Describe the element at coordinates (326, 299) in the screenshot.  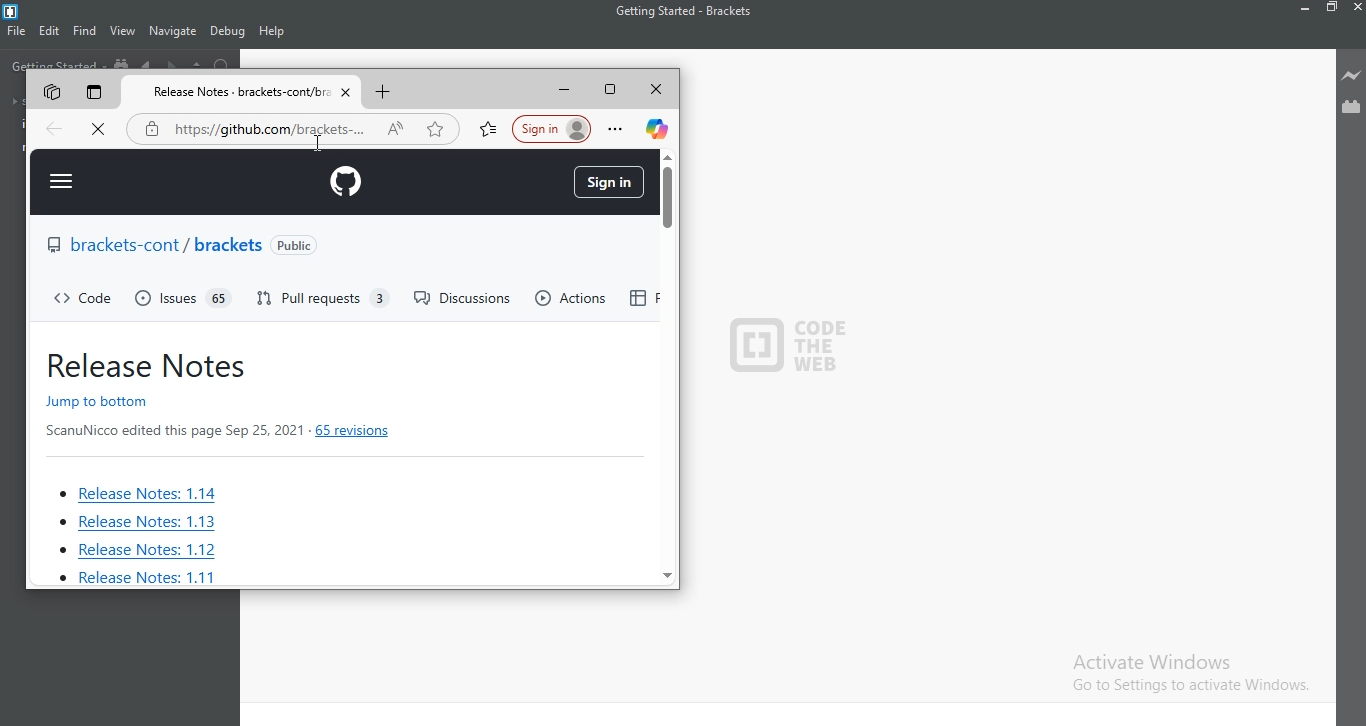
I see `pull requests` at that location.